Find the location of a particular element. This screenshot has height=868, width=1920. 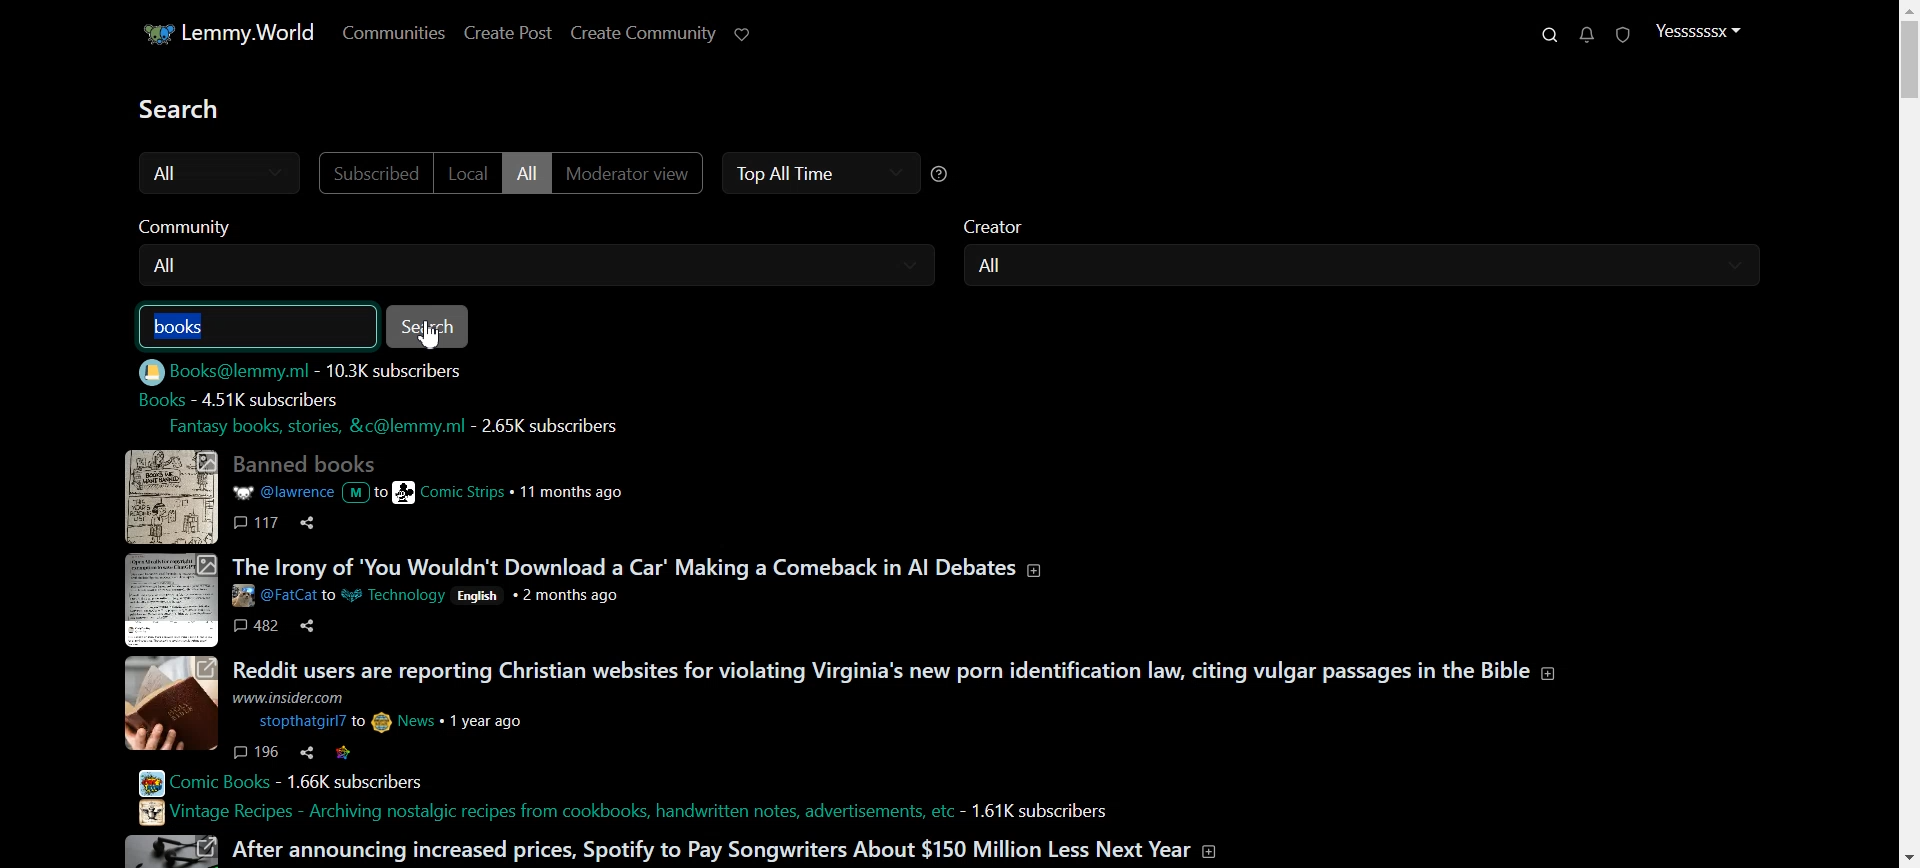

Unread Reports is located at coordinates (1623, 34).